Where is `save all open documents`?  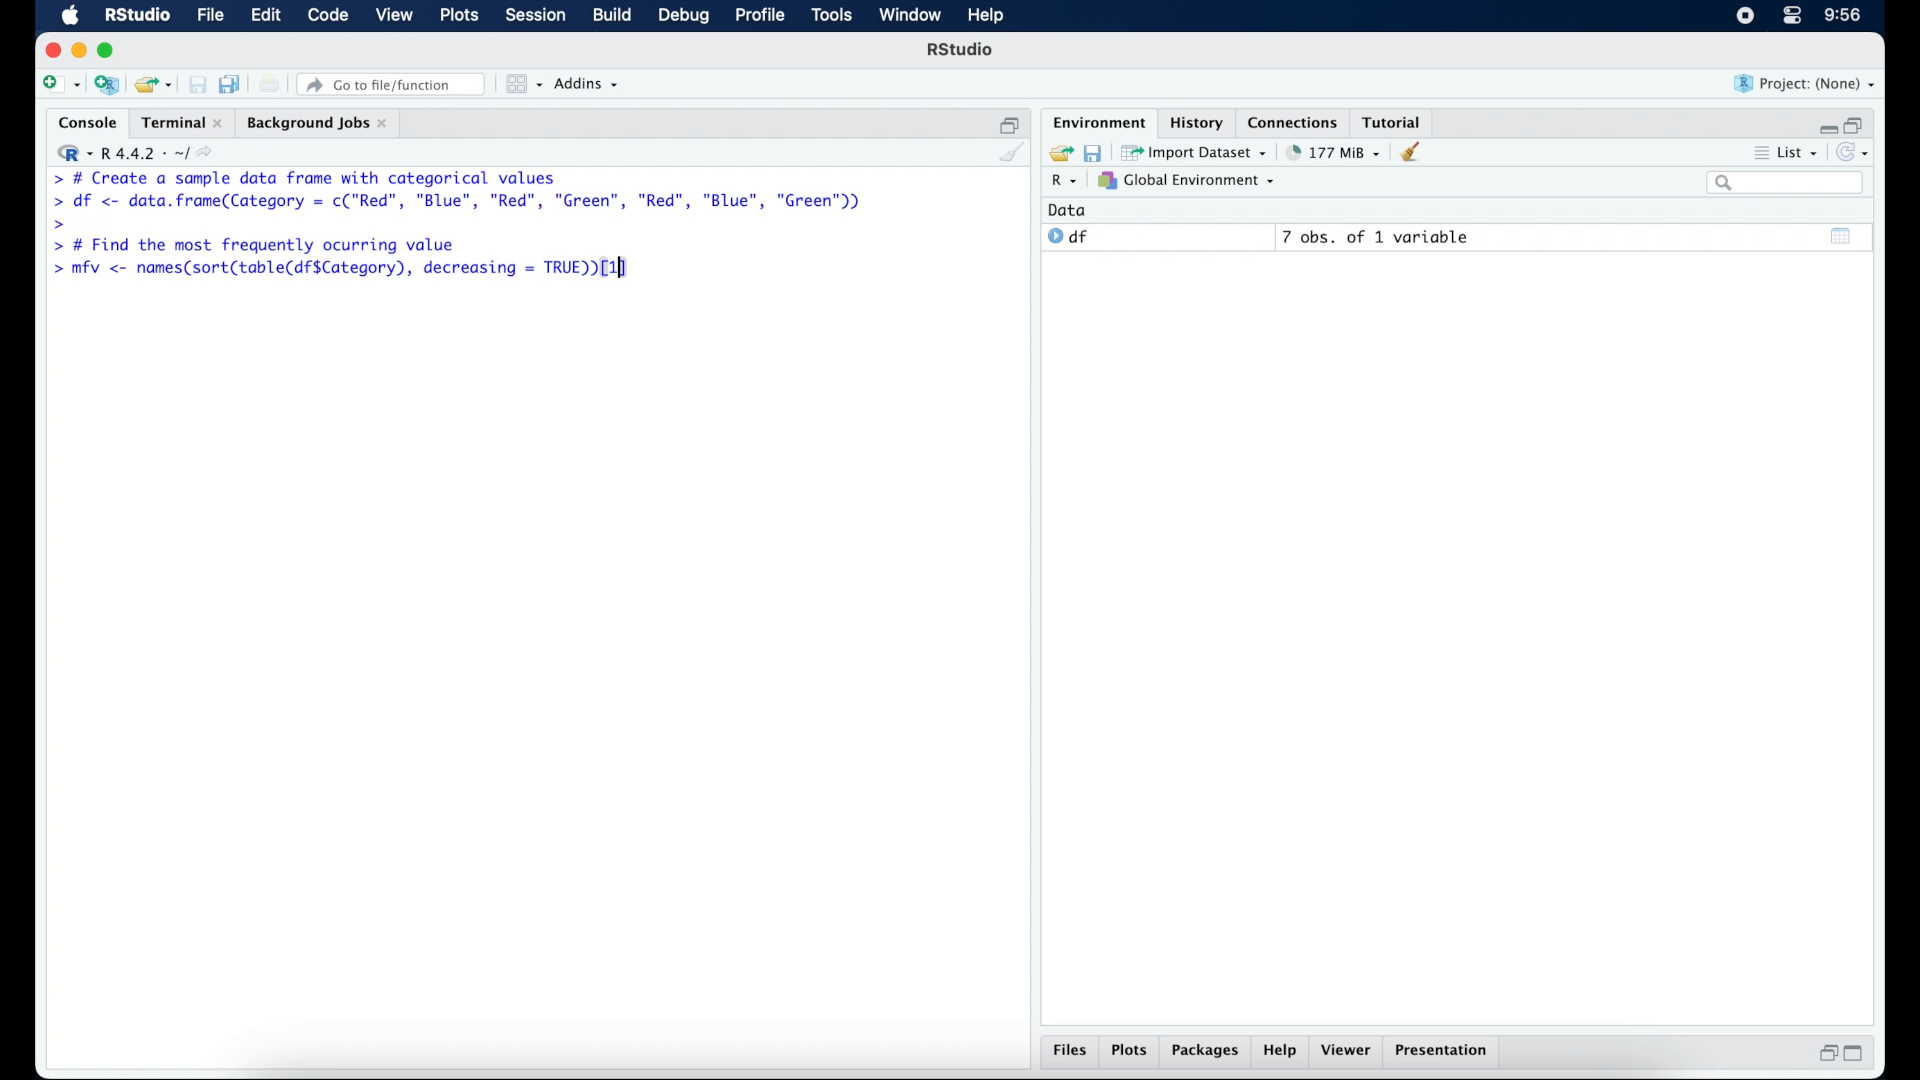 save all open documents is located at coordinates (230, 82).